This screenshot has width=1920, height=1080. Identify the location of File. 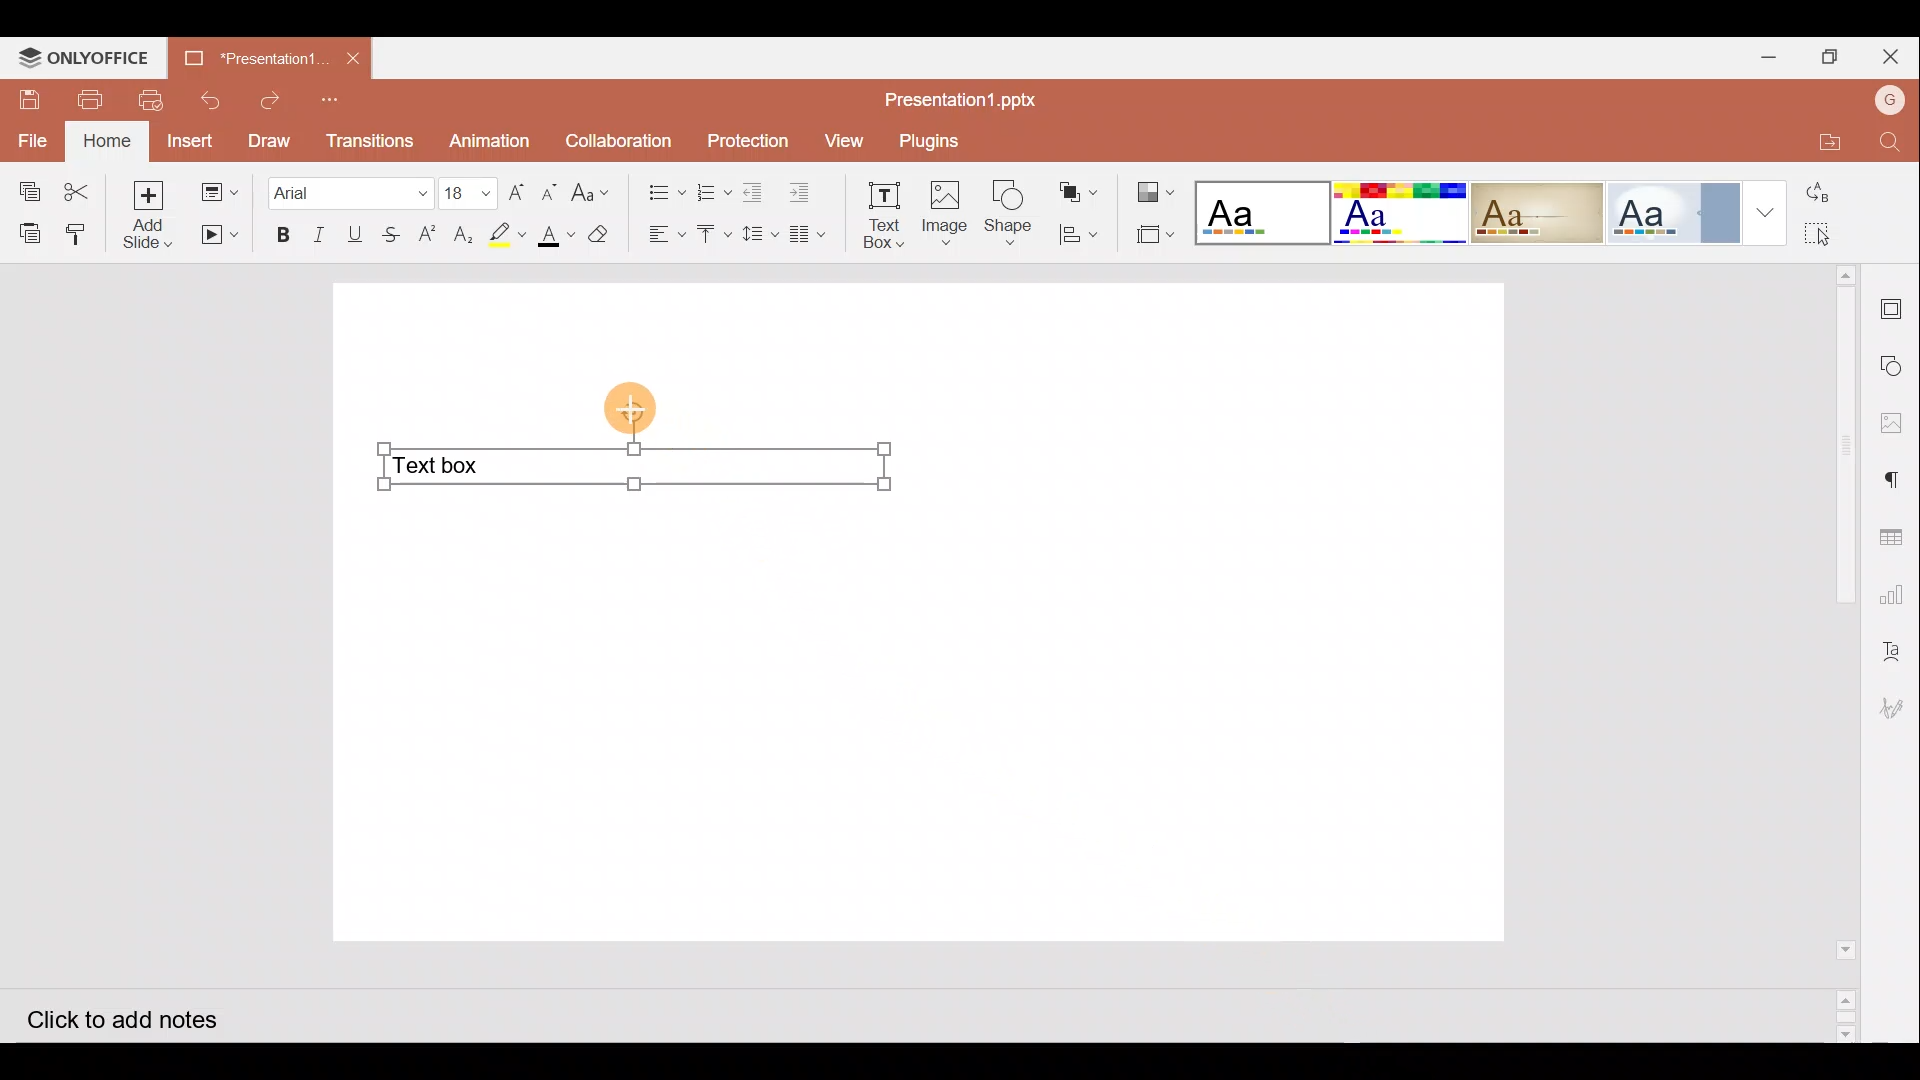
(34, 139).